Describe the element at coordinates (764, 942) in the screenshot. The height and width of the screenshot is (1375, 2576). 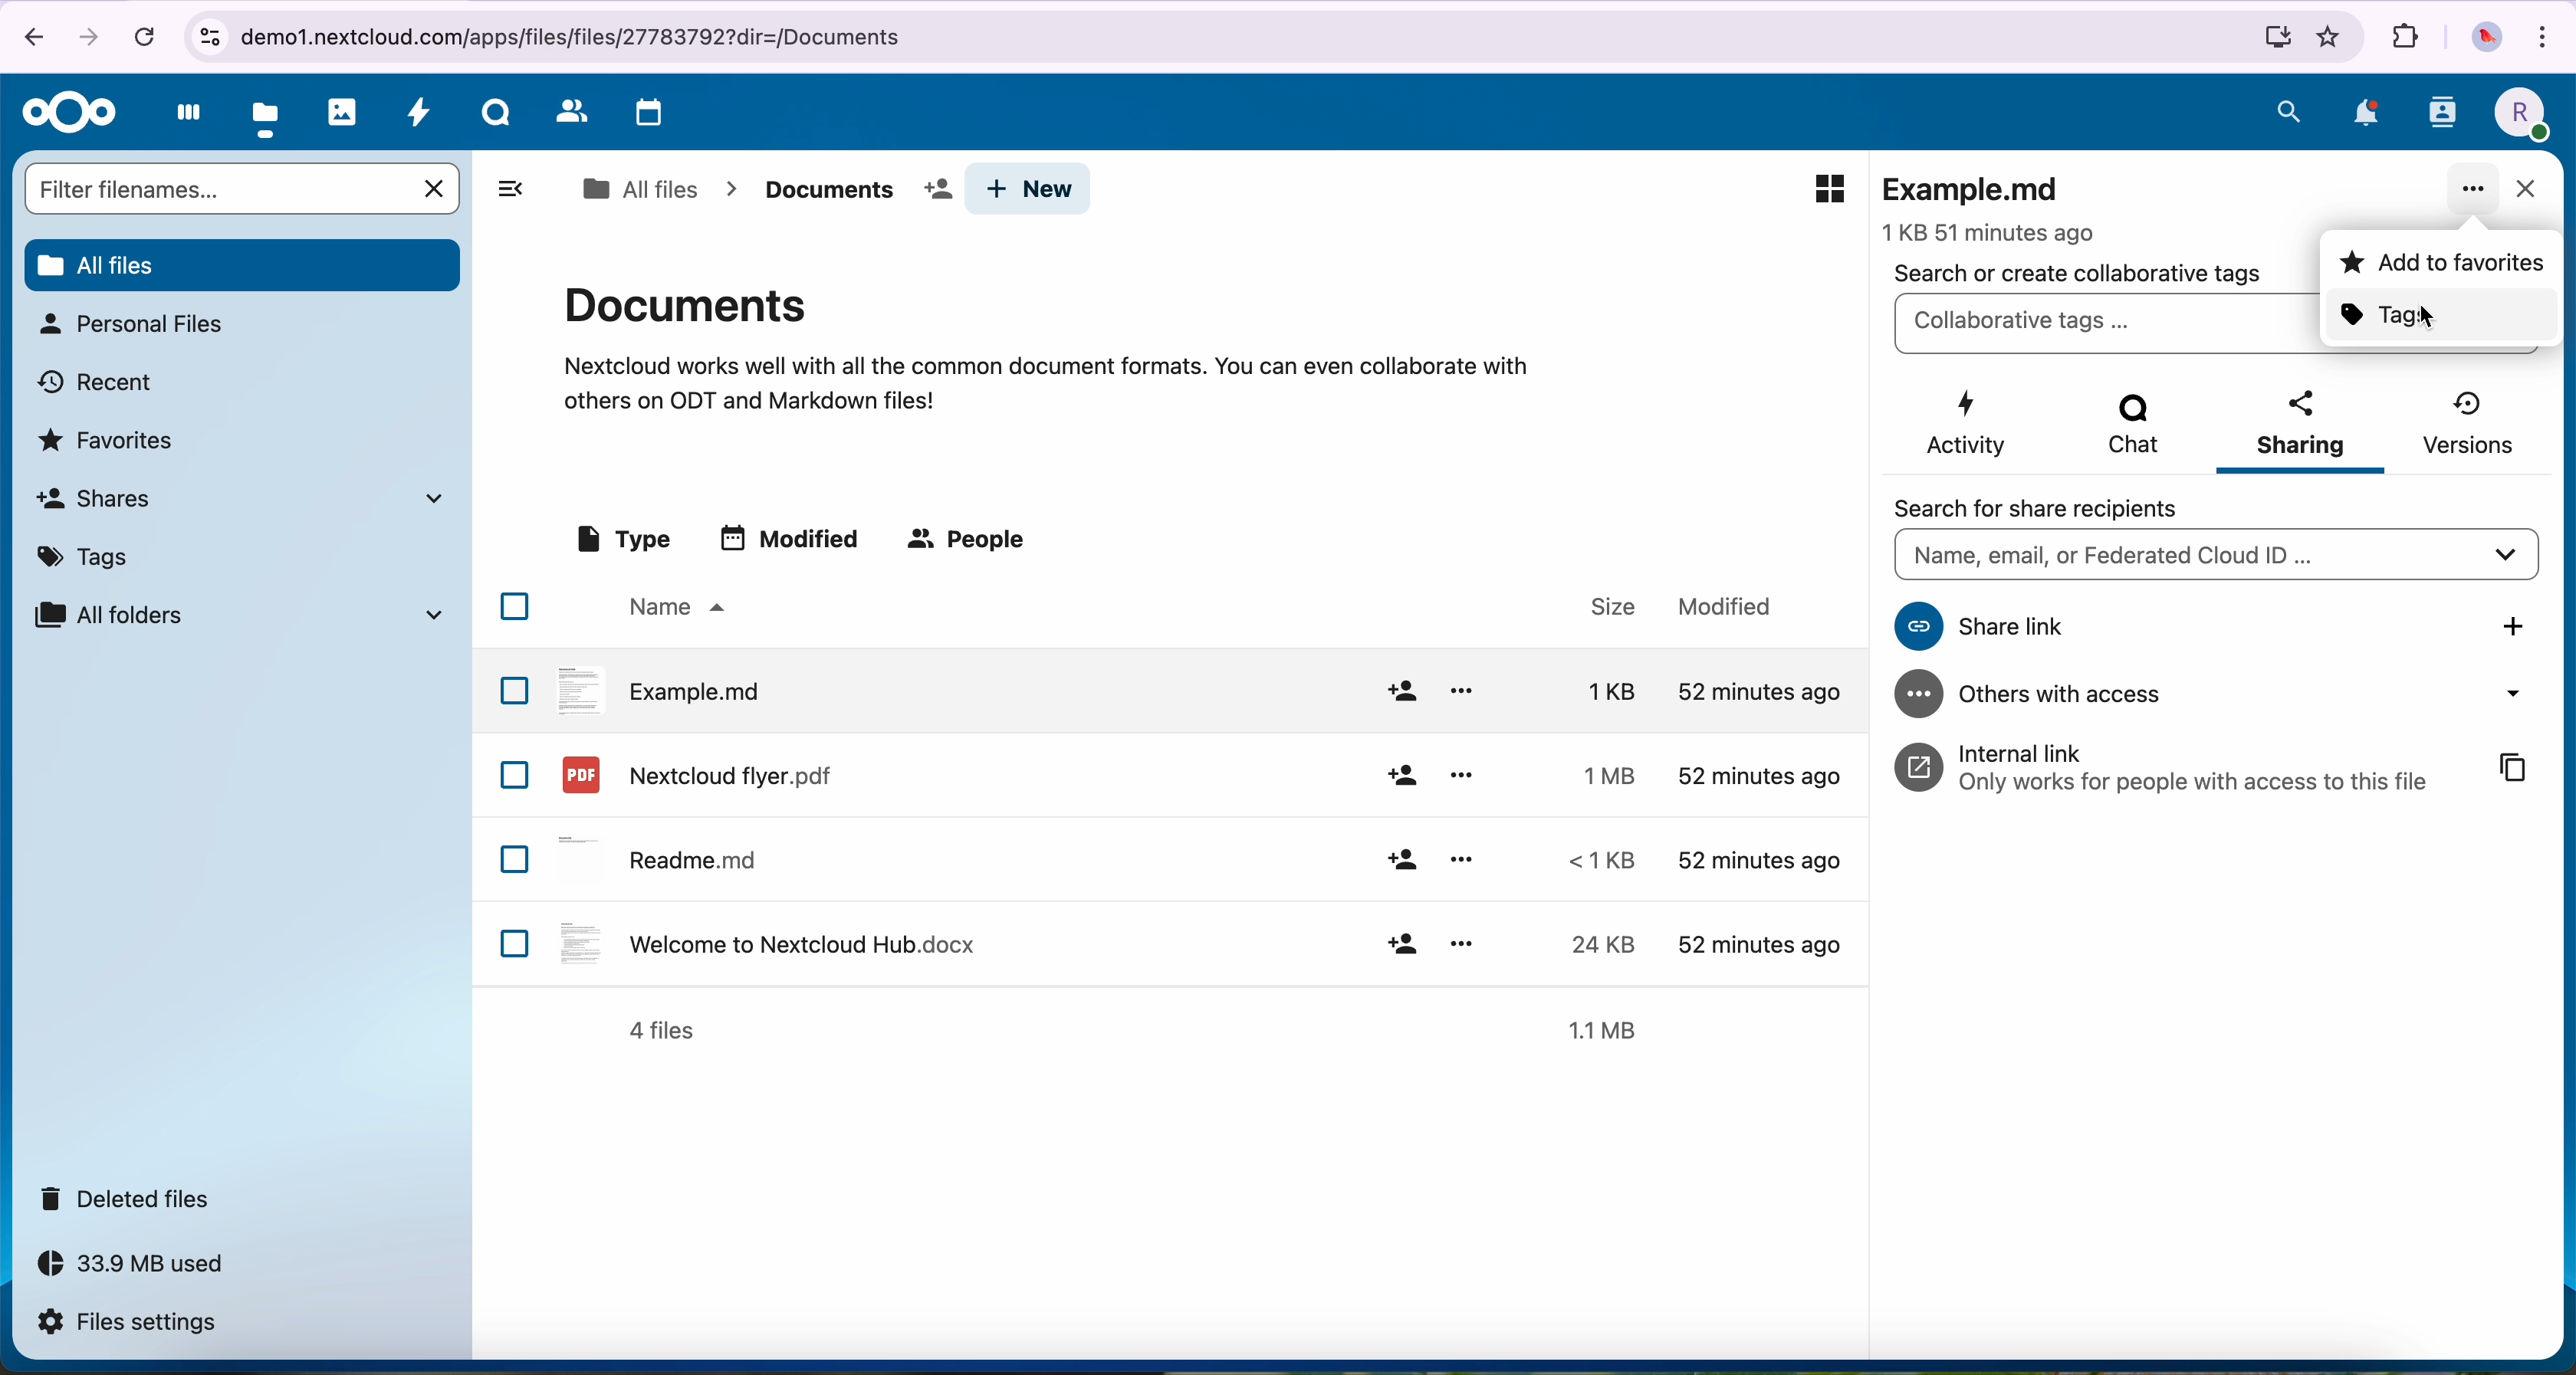
I see `welcome to nextcloud hub.docx` at that location.